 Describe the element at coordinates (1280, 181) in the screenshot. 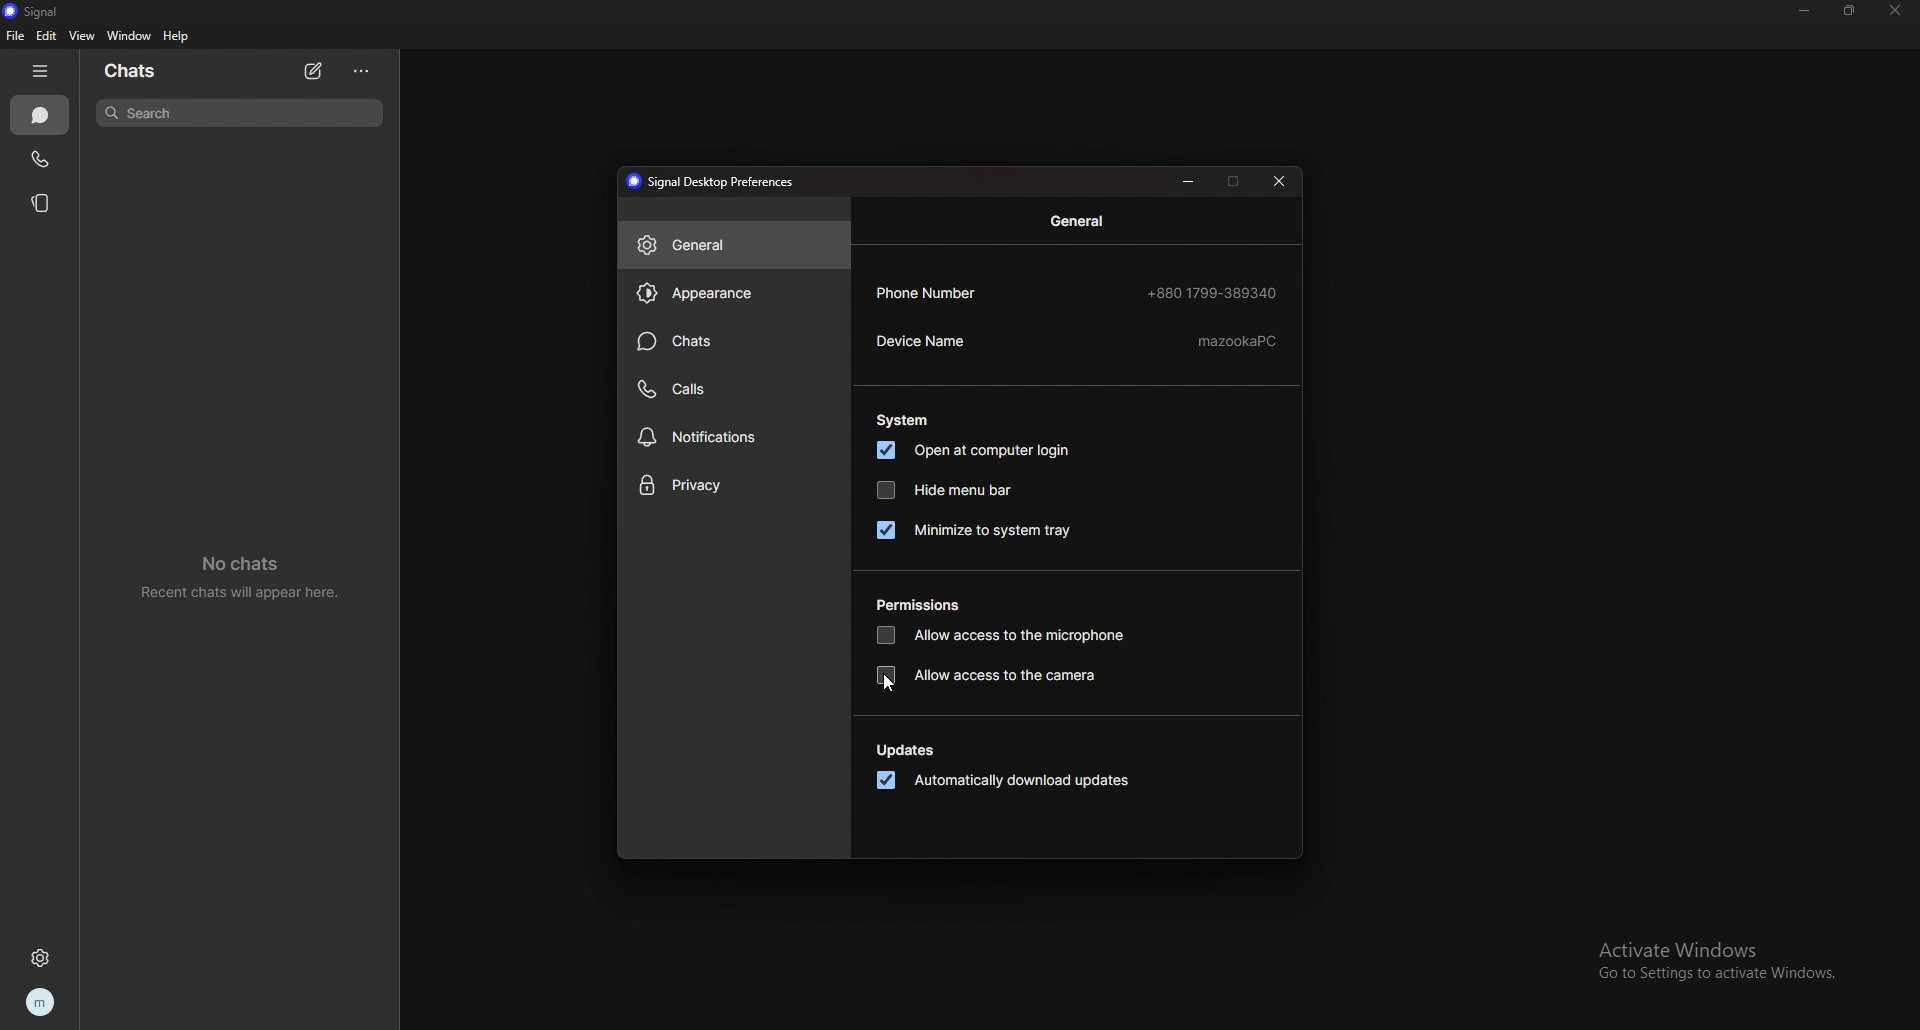

I see `close` at that location.